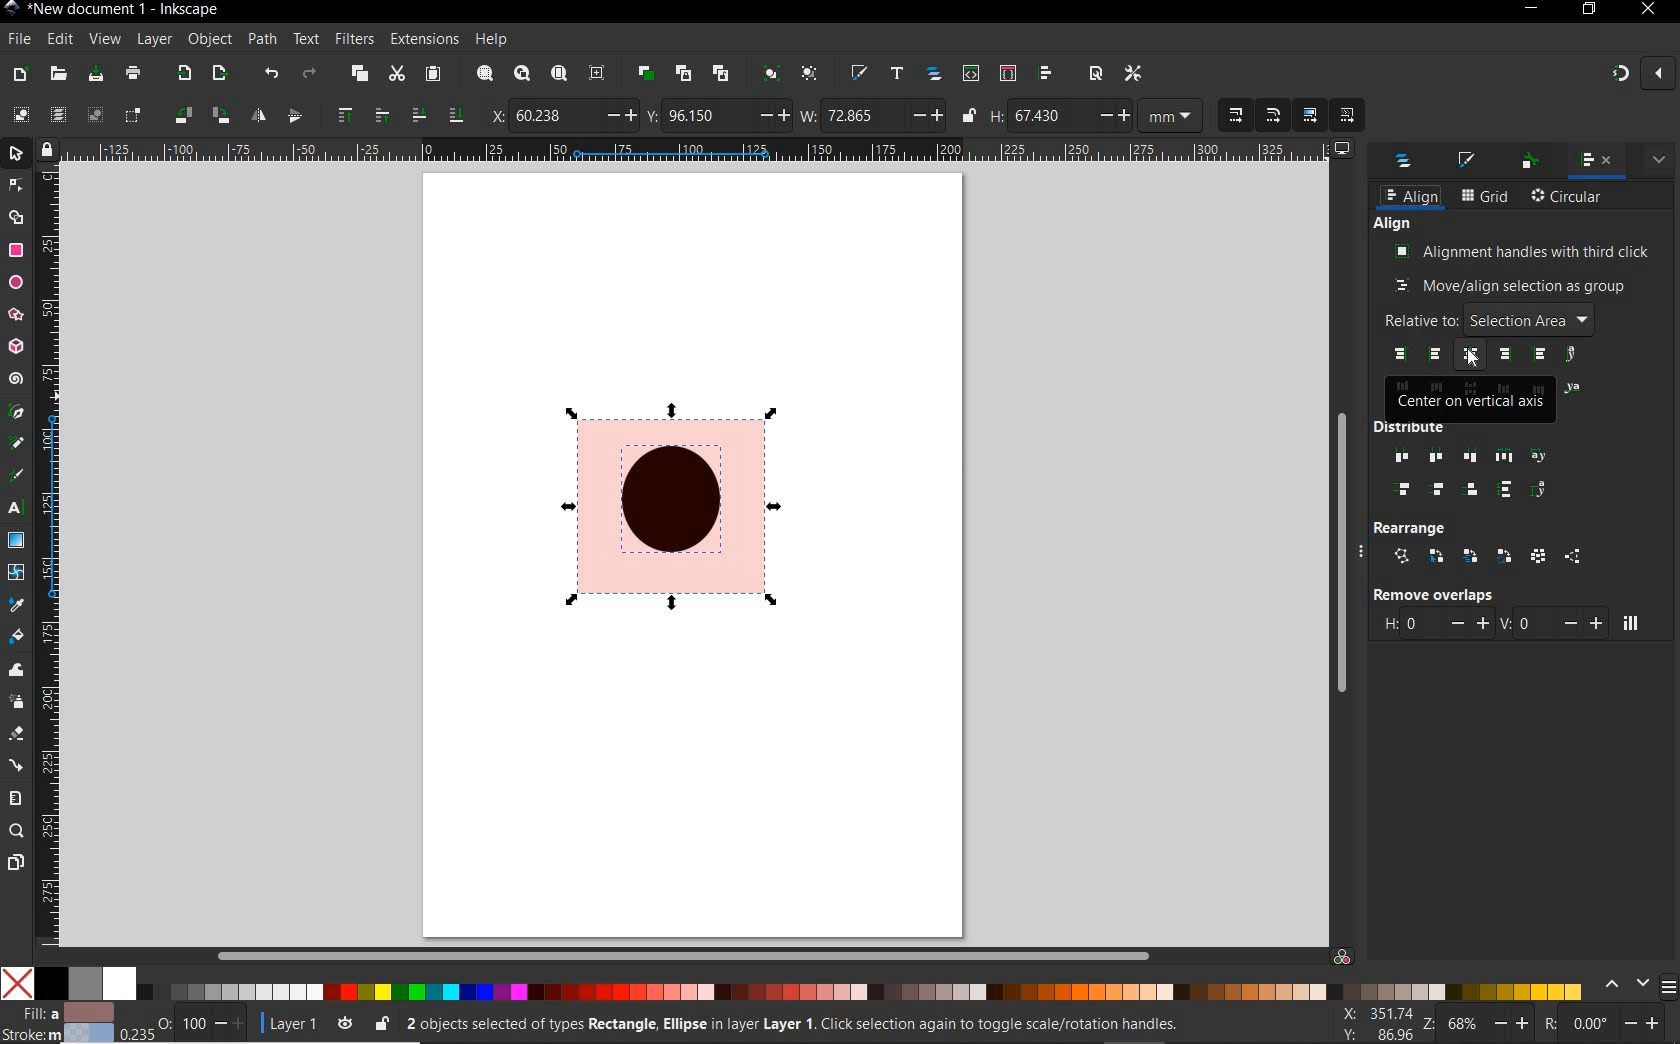 The image size is (1680, 1044). I want to click on layers & objects, so click(1405, 163).